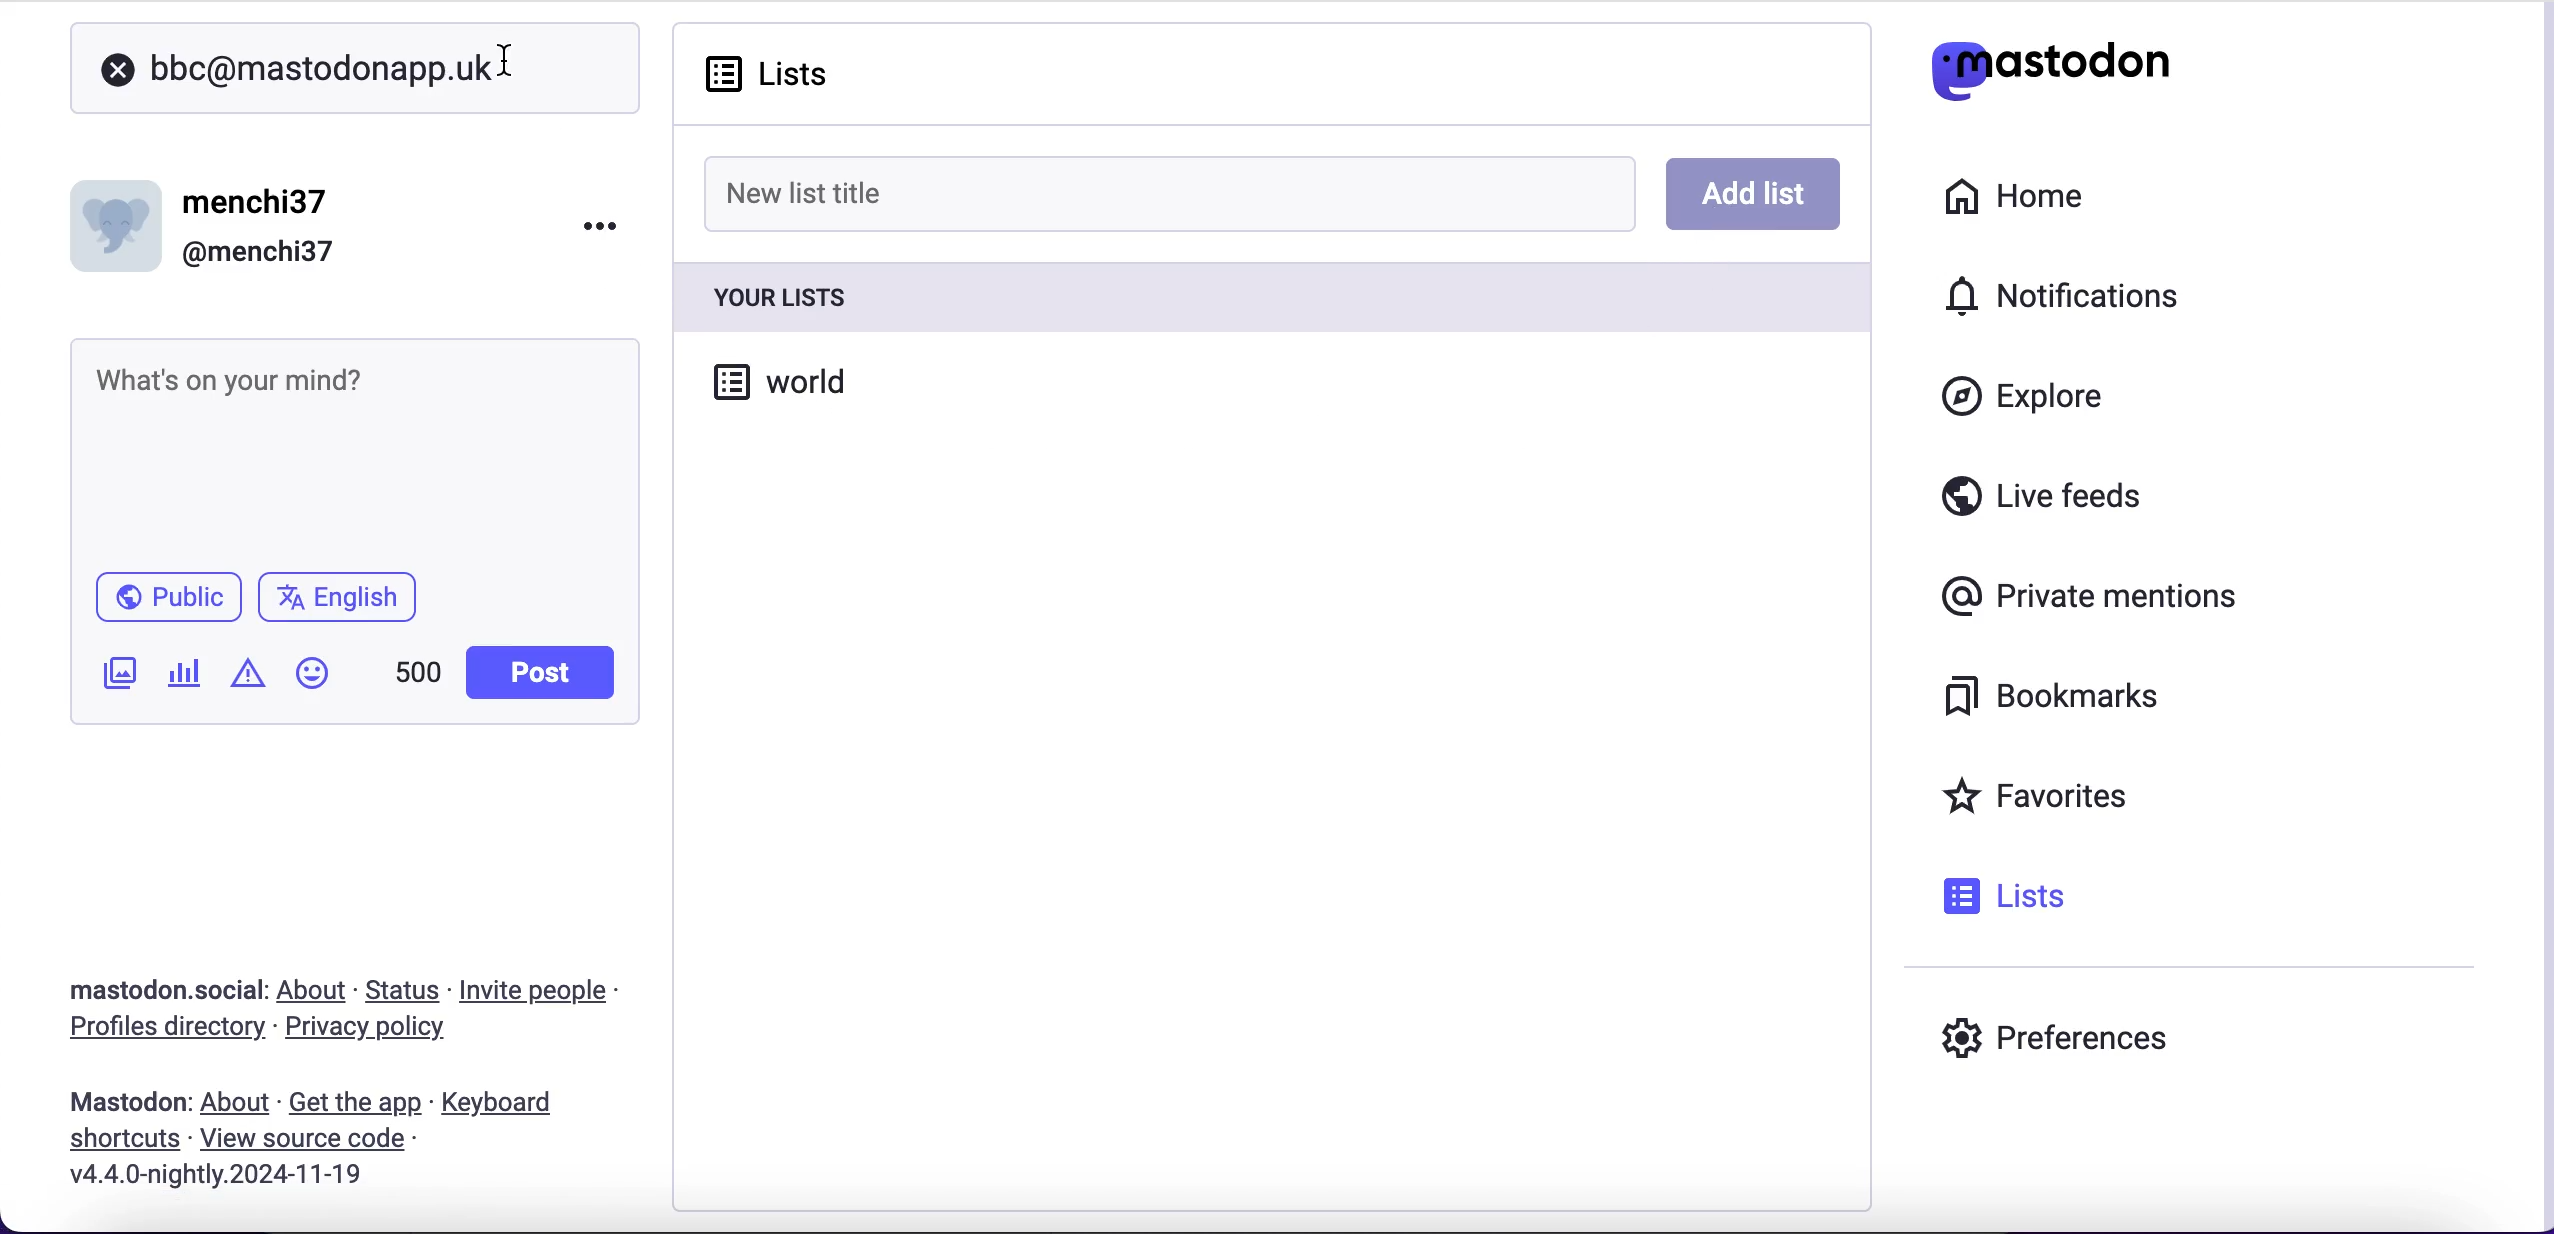 Image resolution: width=2554 pixels, height=1234 pixels. I want to click on language, so click(346, 605).